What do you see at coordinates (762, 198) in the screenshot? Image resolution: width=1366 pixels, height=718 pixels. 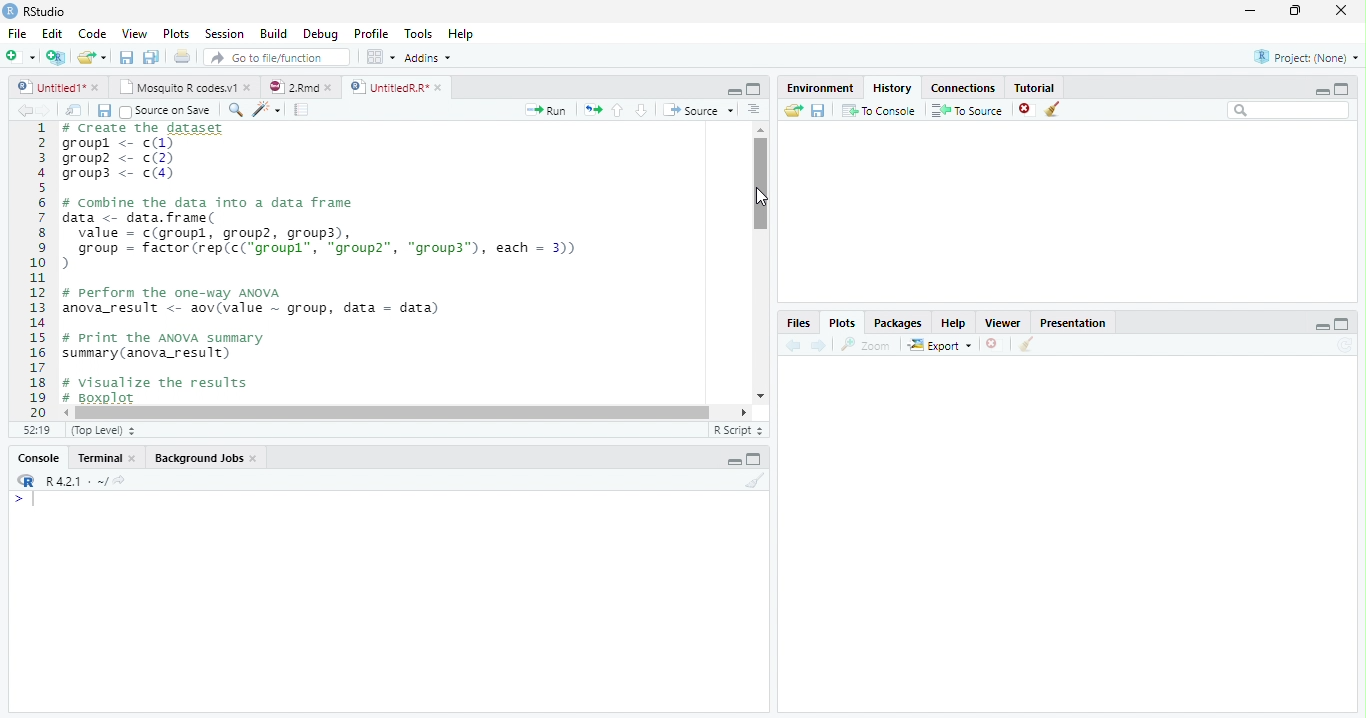 I see `Cursor` at bounding box center [762, 198].